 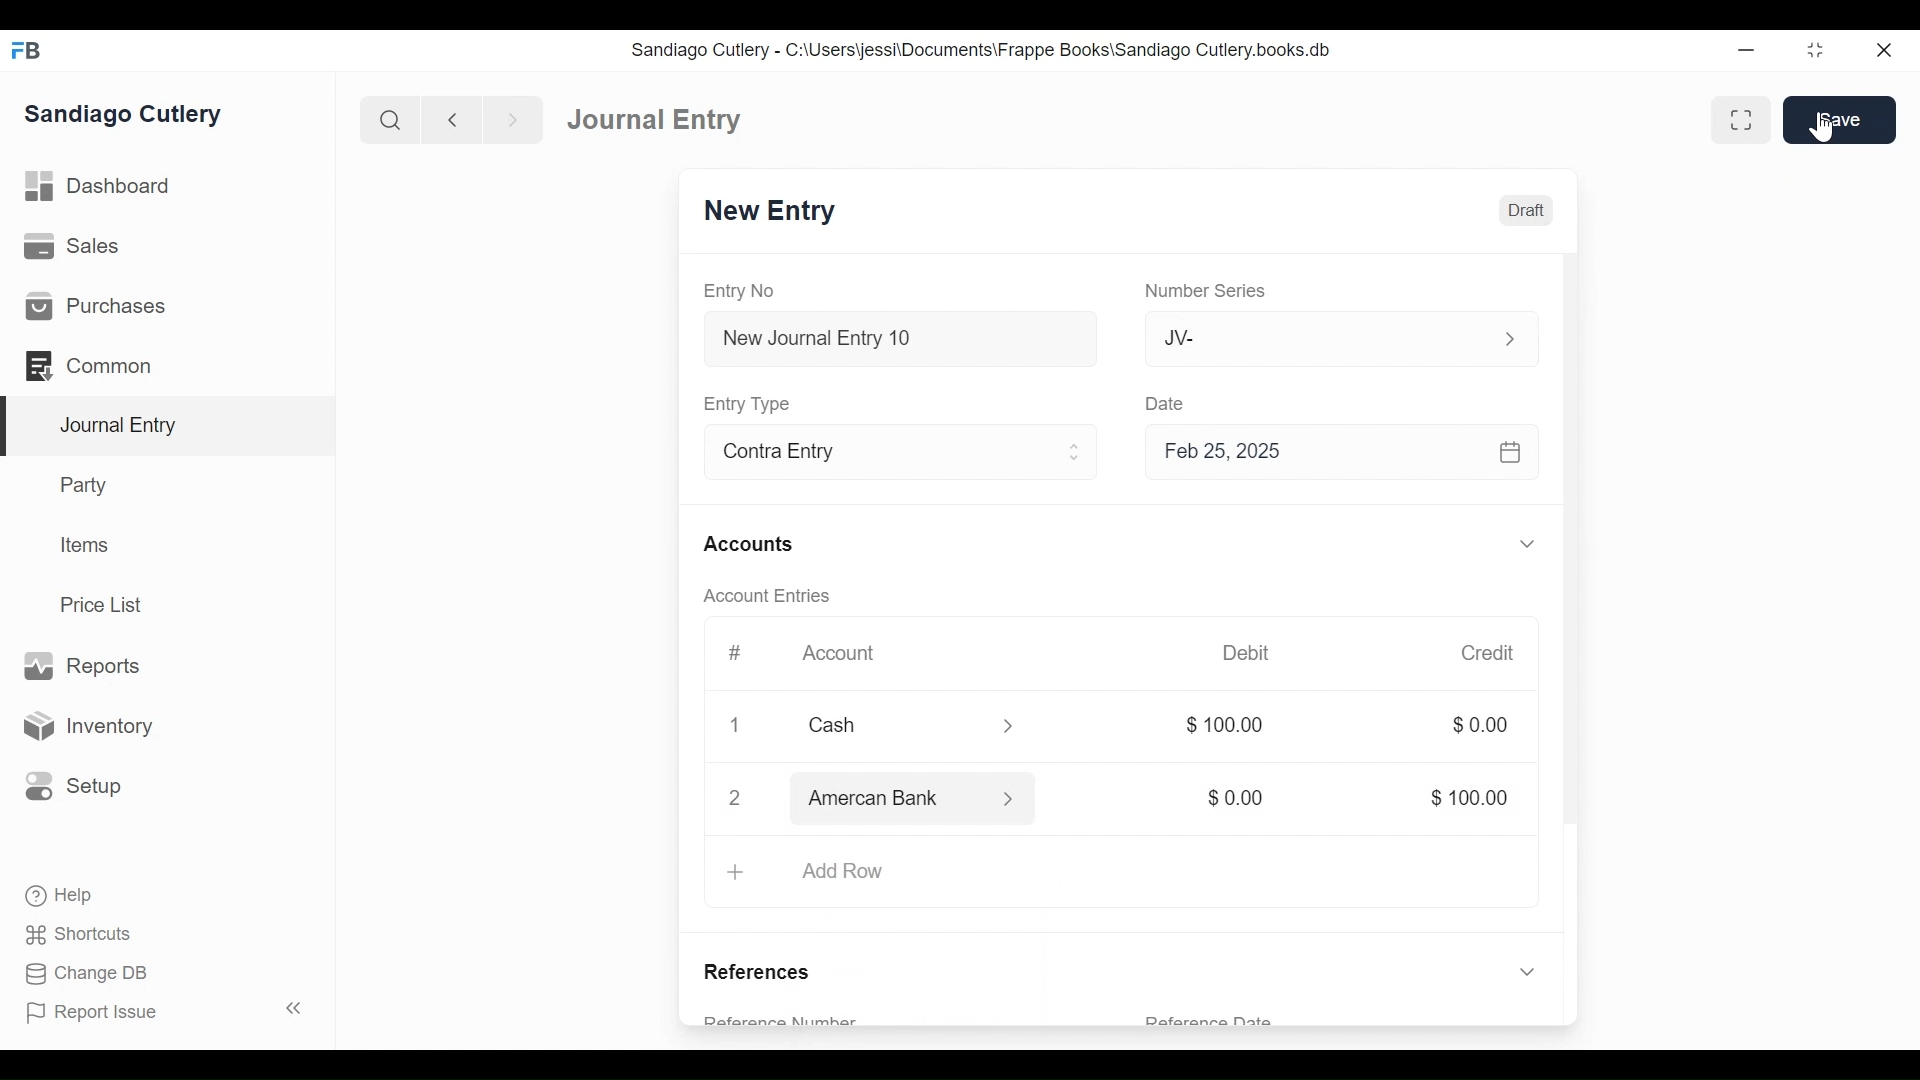 What do you see at coordinates (1254, 653) in the screenshot?
I see `Debit` at bounding box center [1254, 653].